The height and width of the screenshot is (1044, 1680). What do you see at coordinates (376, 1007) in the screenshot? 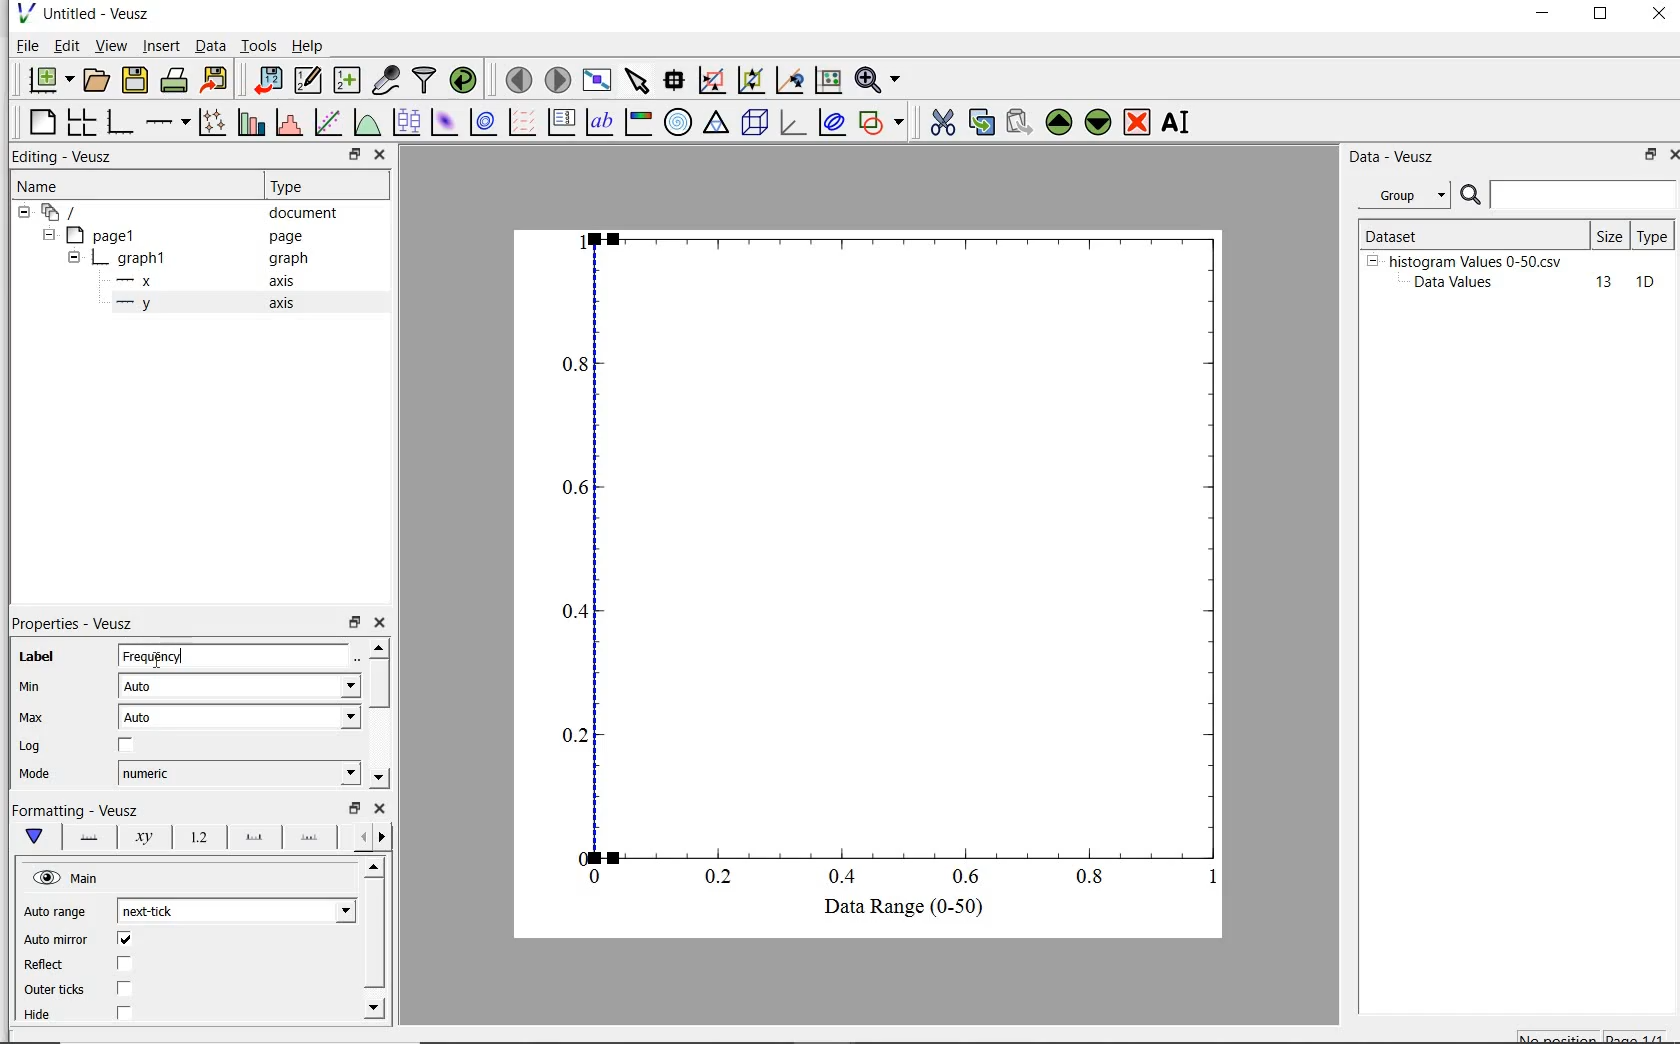
I see `move down` at bounding box center [376, 1007].